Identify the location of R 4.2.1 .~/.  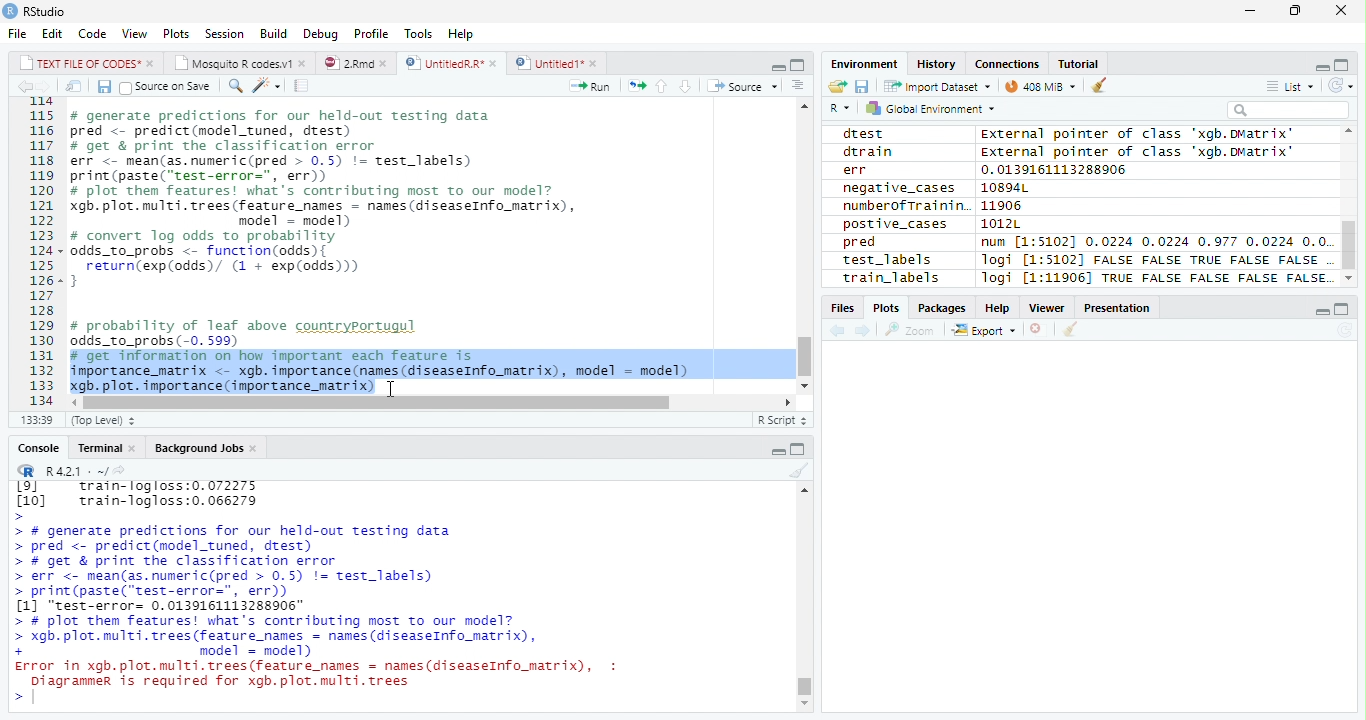
(74, 470).